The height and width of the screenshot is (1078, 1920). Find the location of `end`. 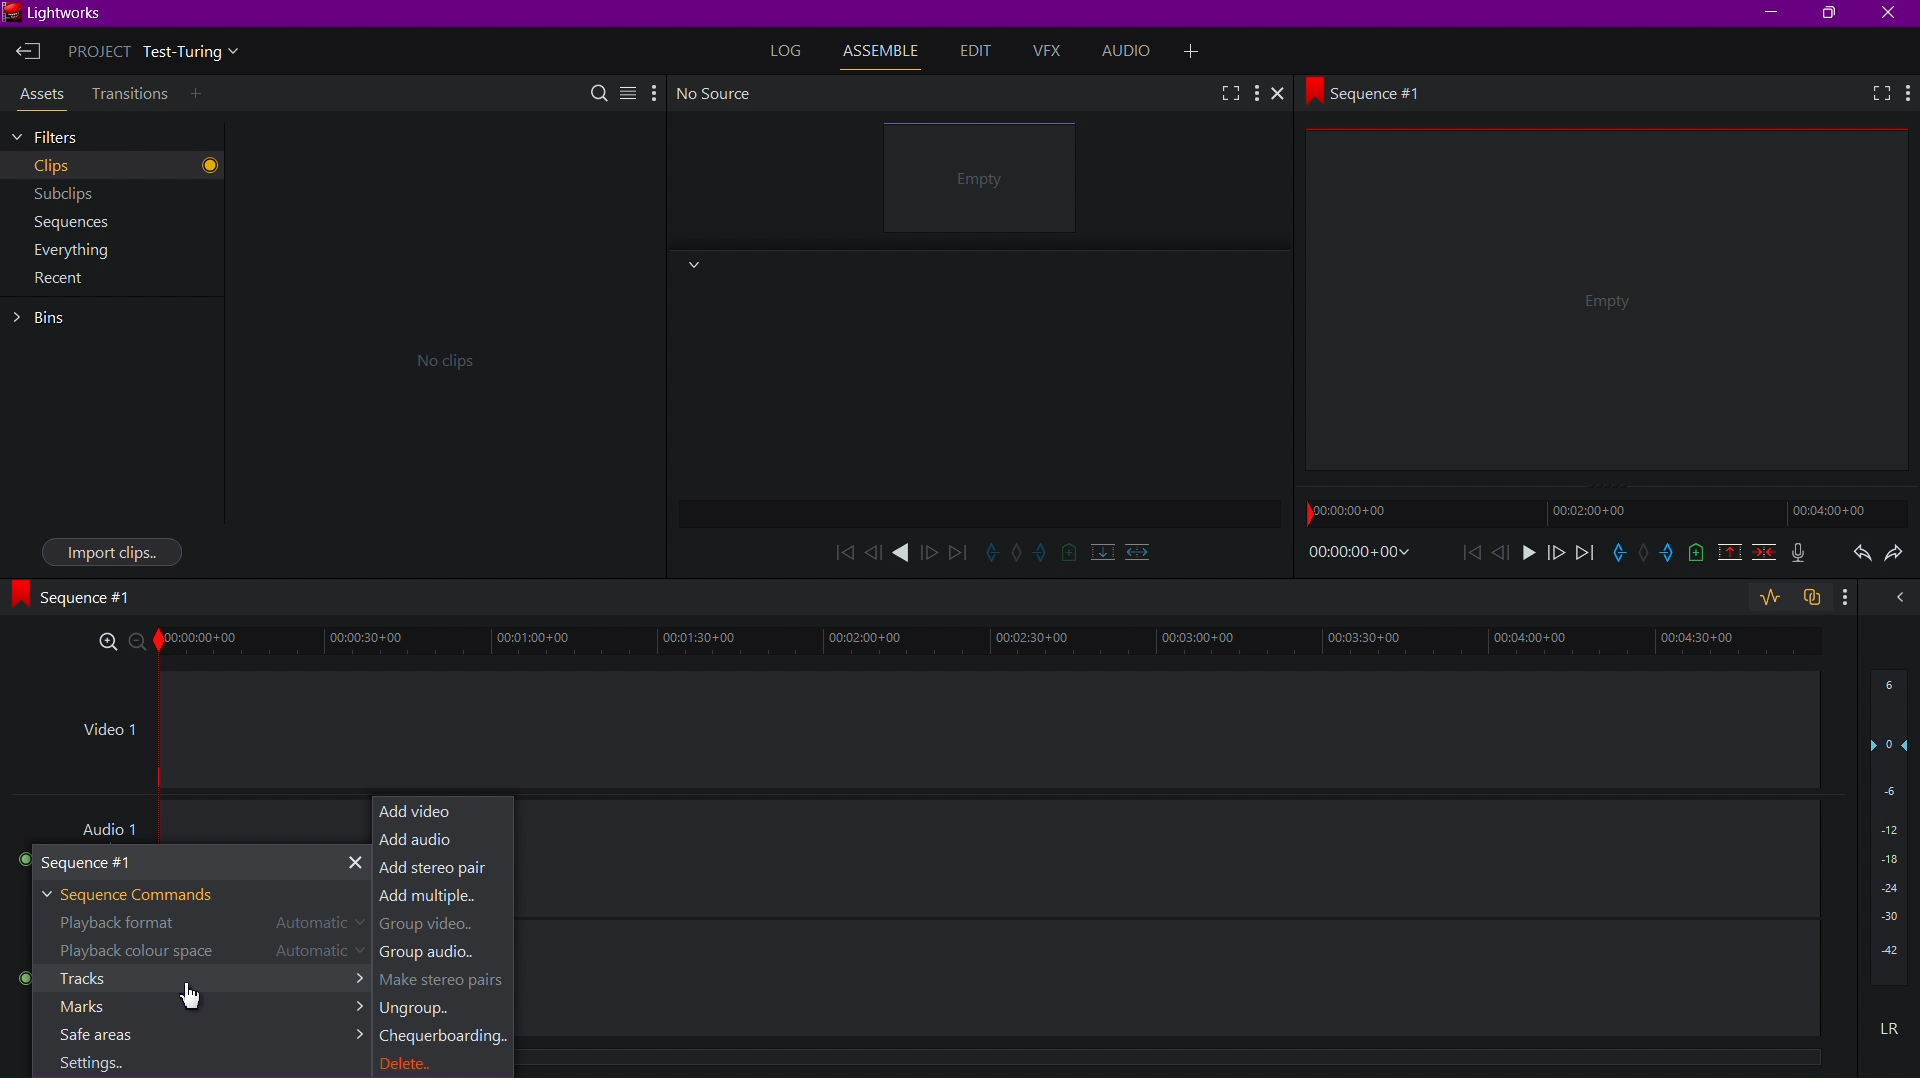

end is located at coordinates (1584, 555).